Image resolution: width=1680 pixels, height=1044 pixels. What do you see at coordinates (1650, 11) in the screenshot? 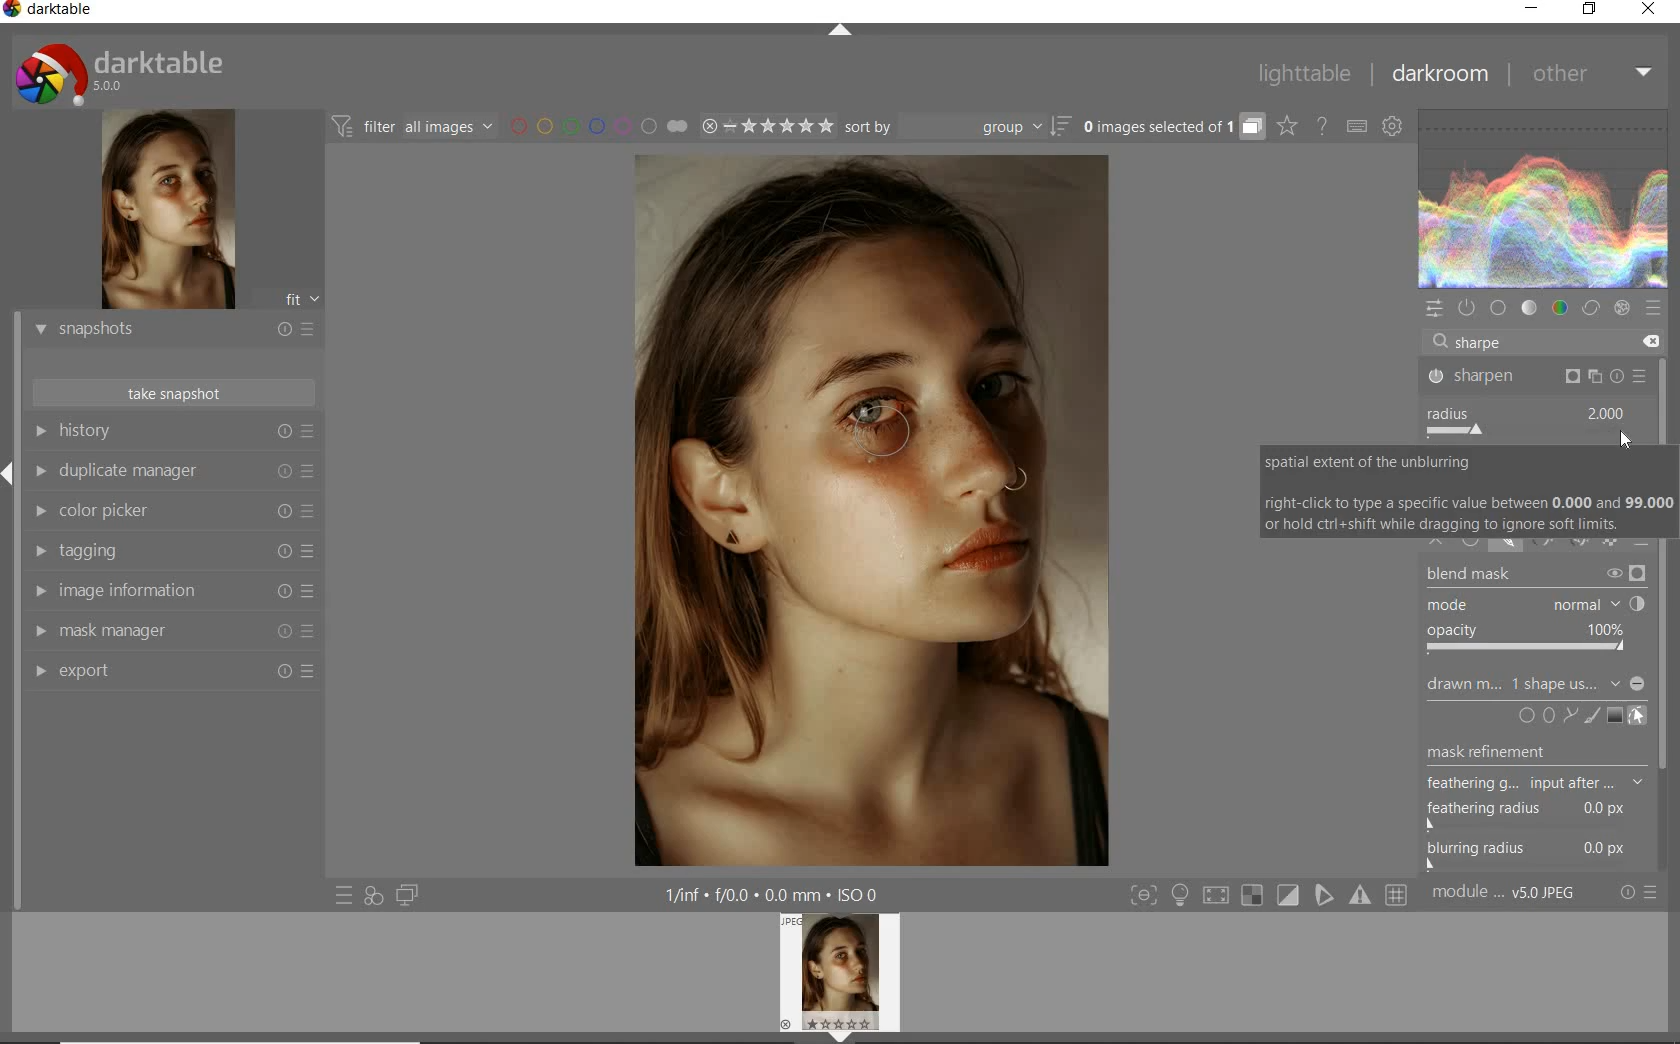
I see `close` at bounding box center [1650, 11].